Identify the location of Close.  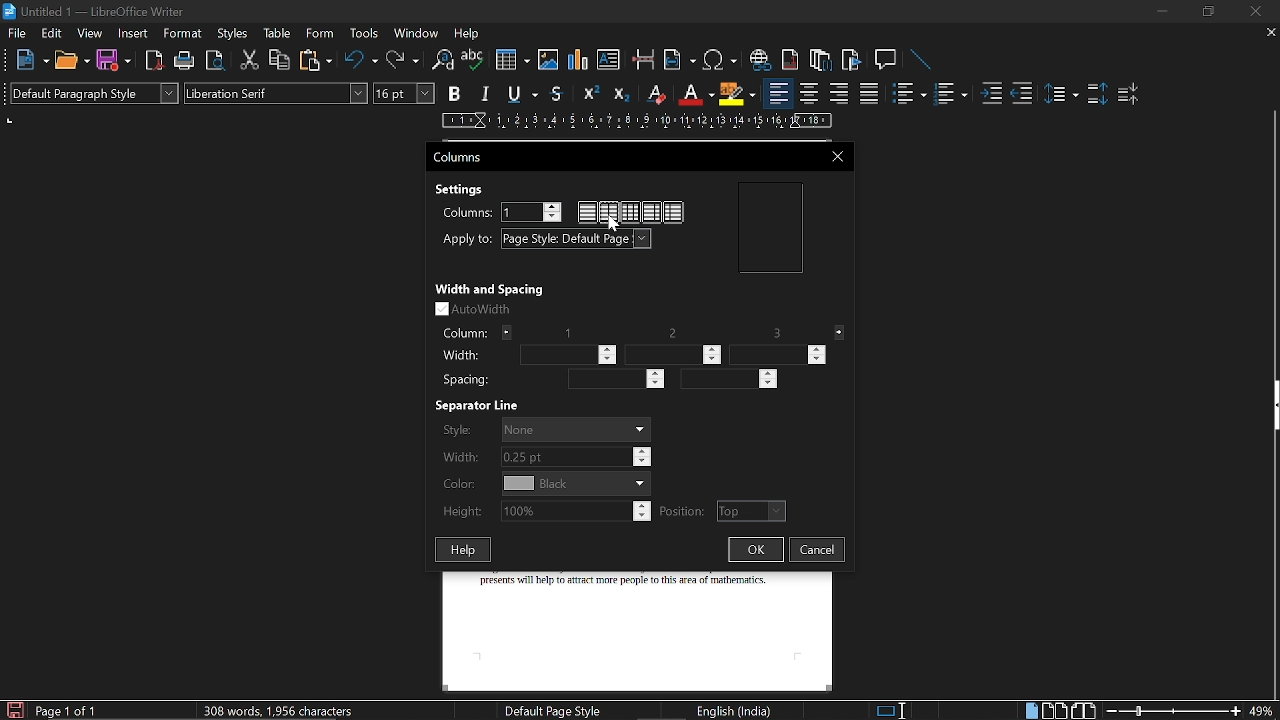
(1257, 13).